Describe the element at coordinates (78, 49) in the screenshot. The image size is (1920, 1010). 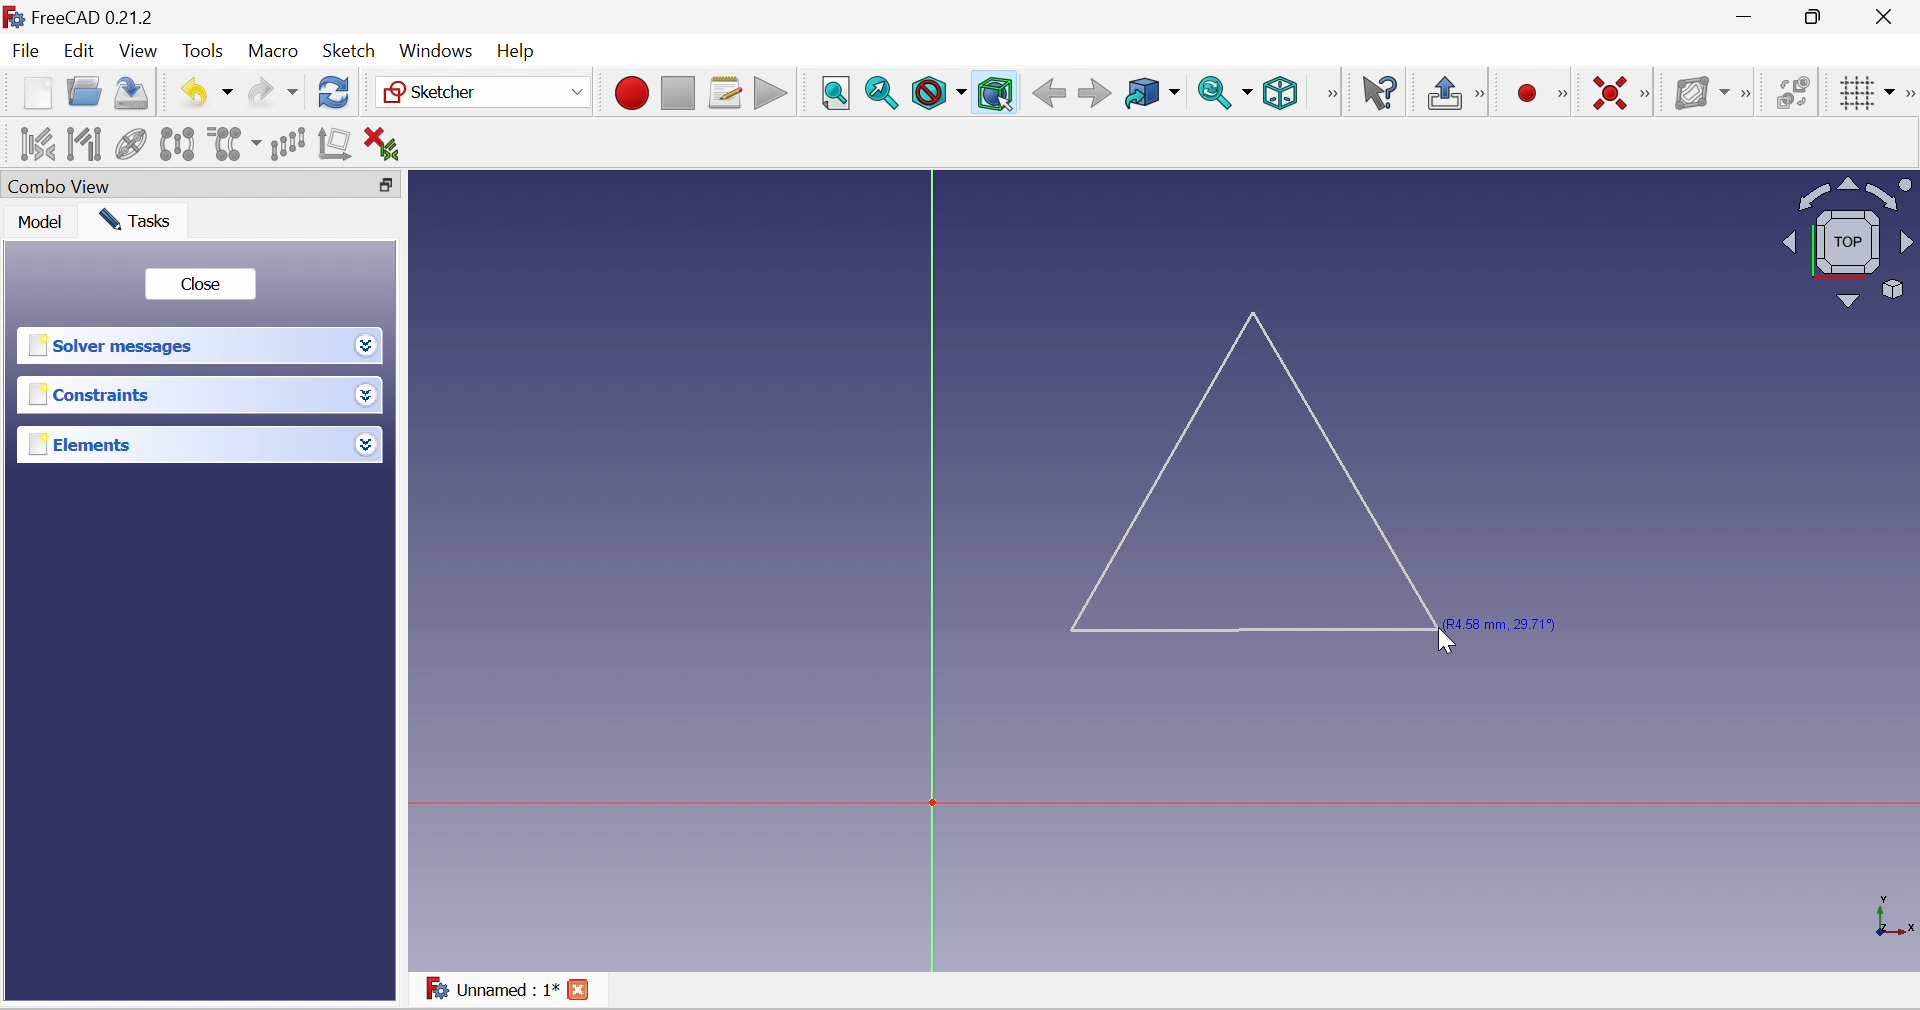
I see `Edit` at that location.